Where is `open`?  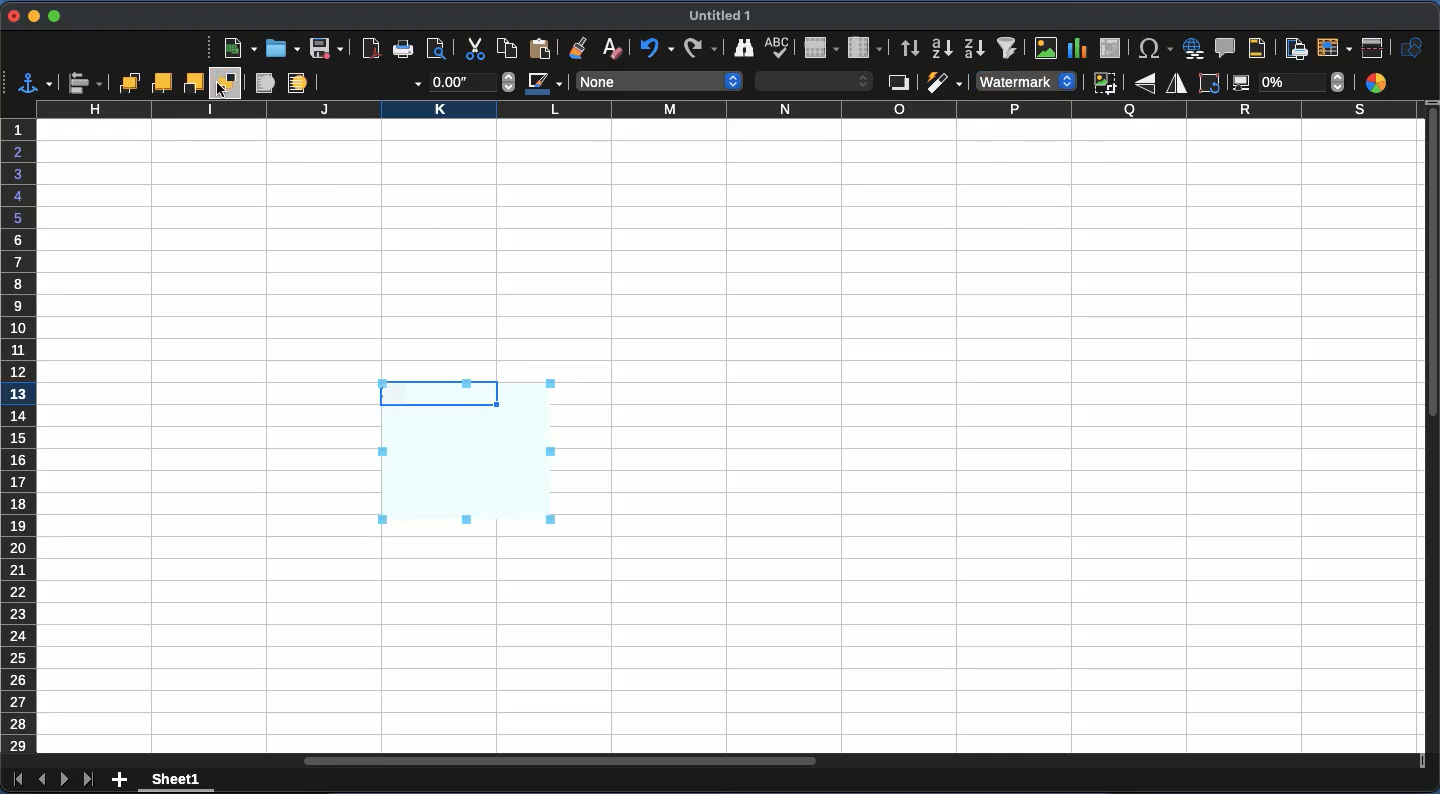 open is located at coordinates (283, 50).